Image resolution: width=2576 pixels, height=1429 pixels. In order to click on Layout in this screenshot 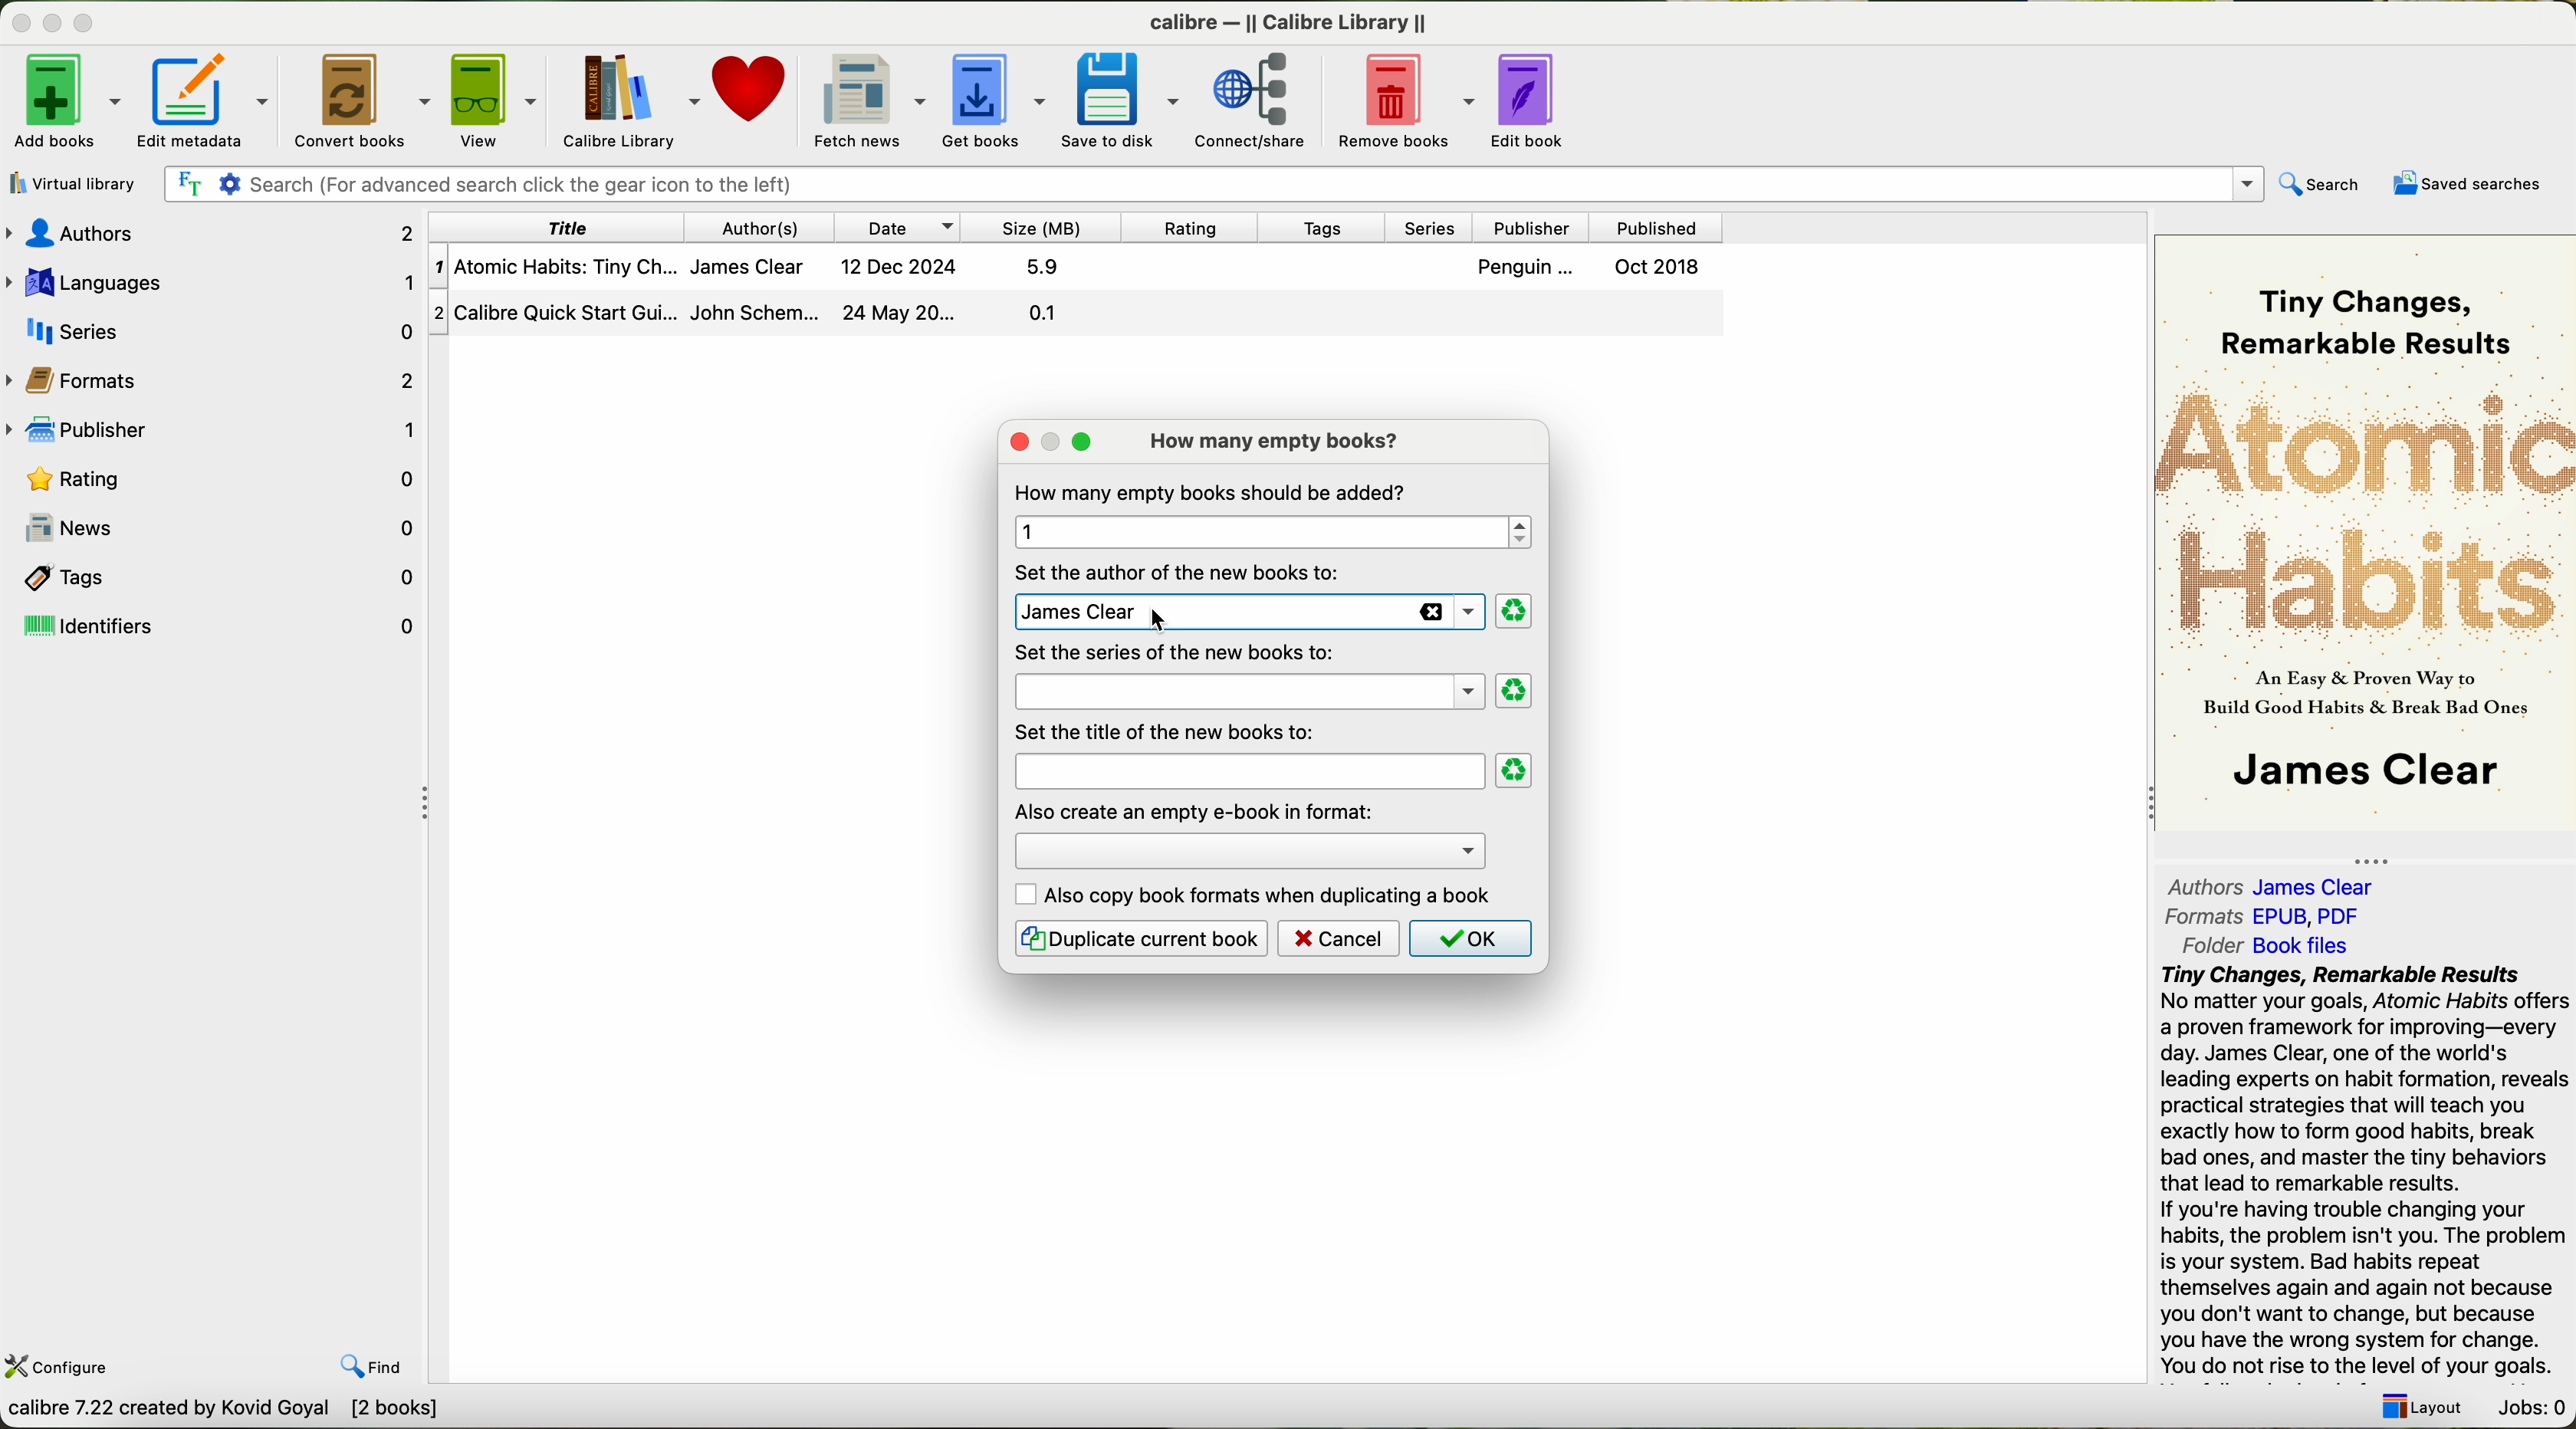, I will do `click(2421, 1408)`.